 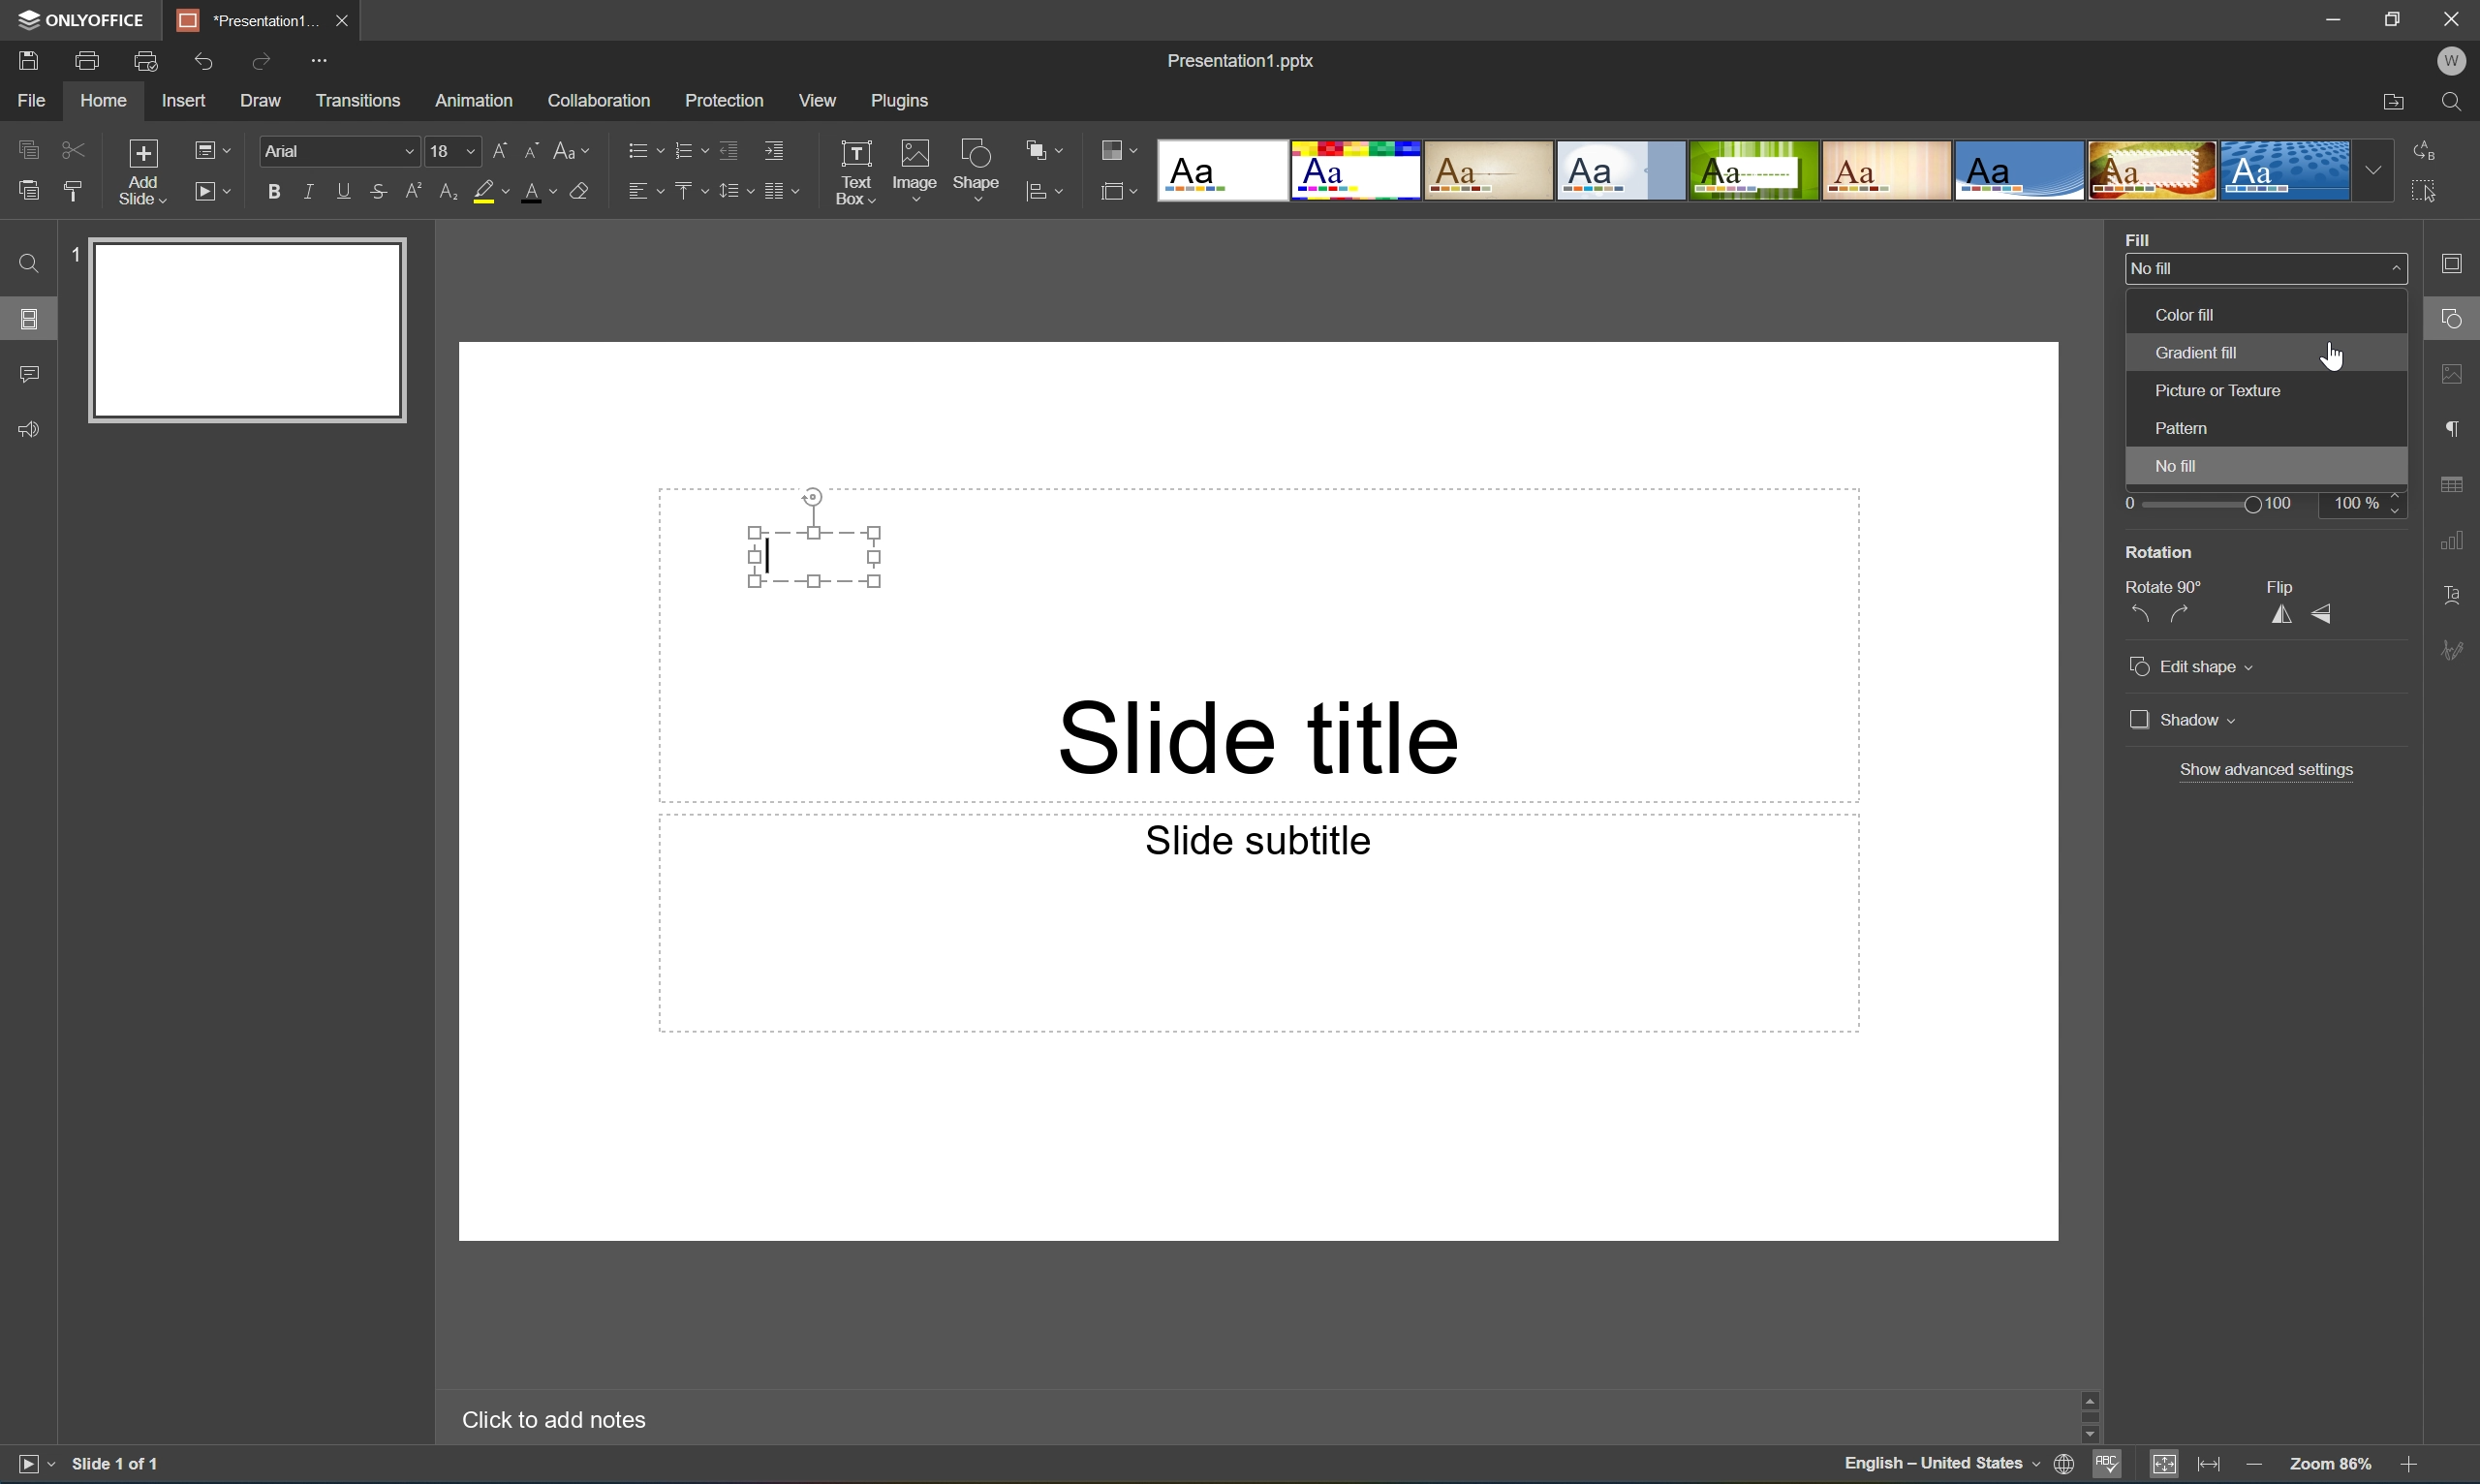 What do you see at coordinates (78, 19) in the screenshot?
I see `ONYOFFICE` at bounding box center [78, 19].